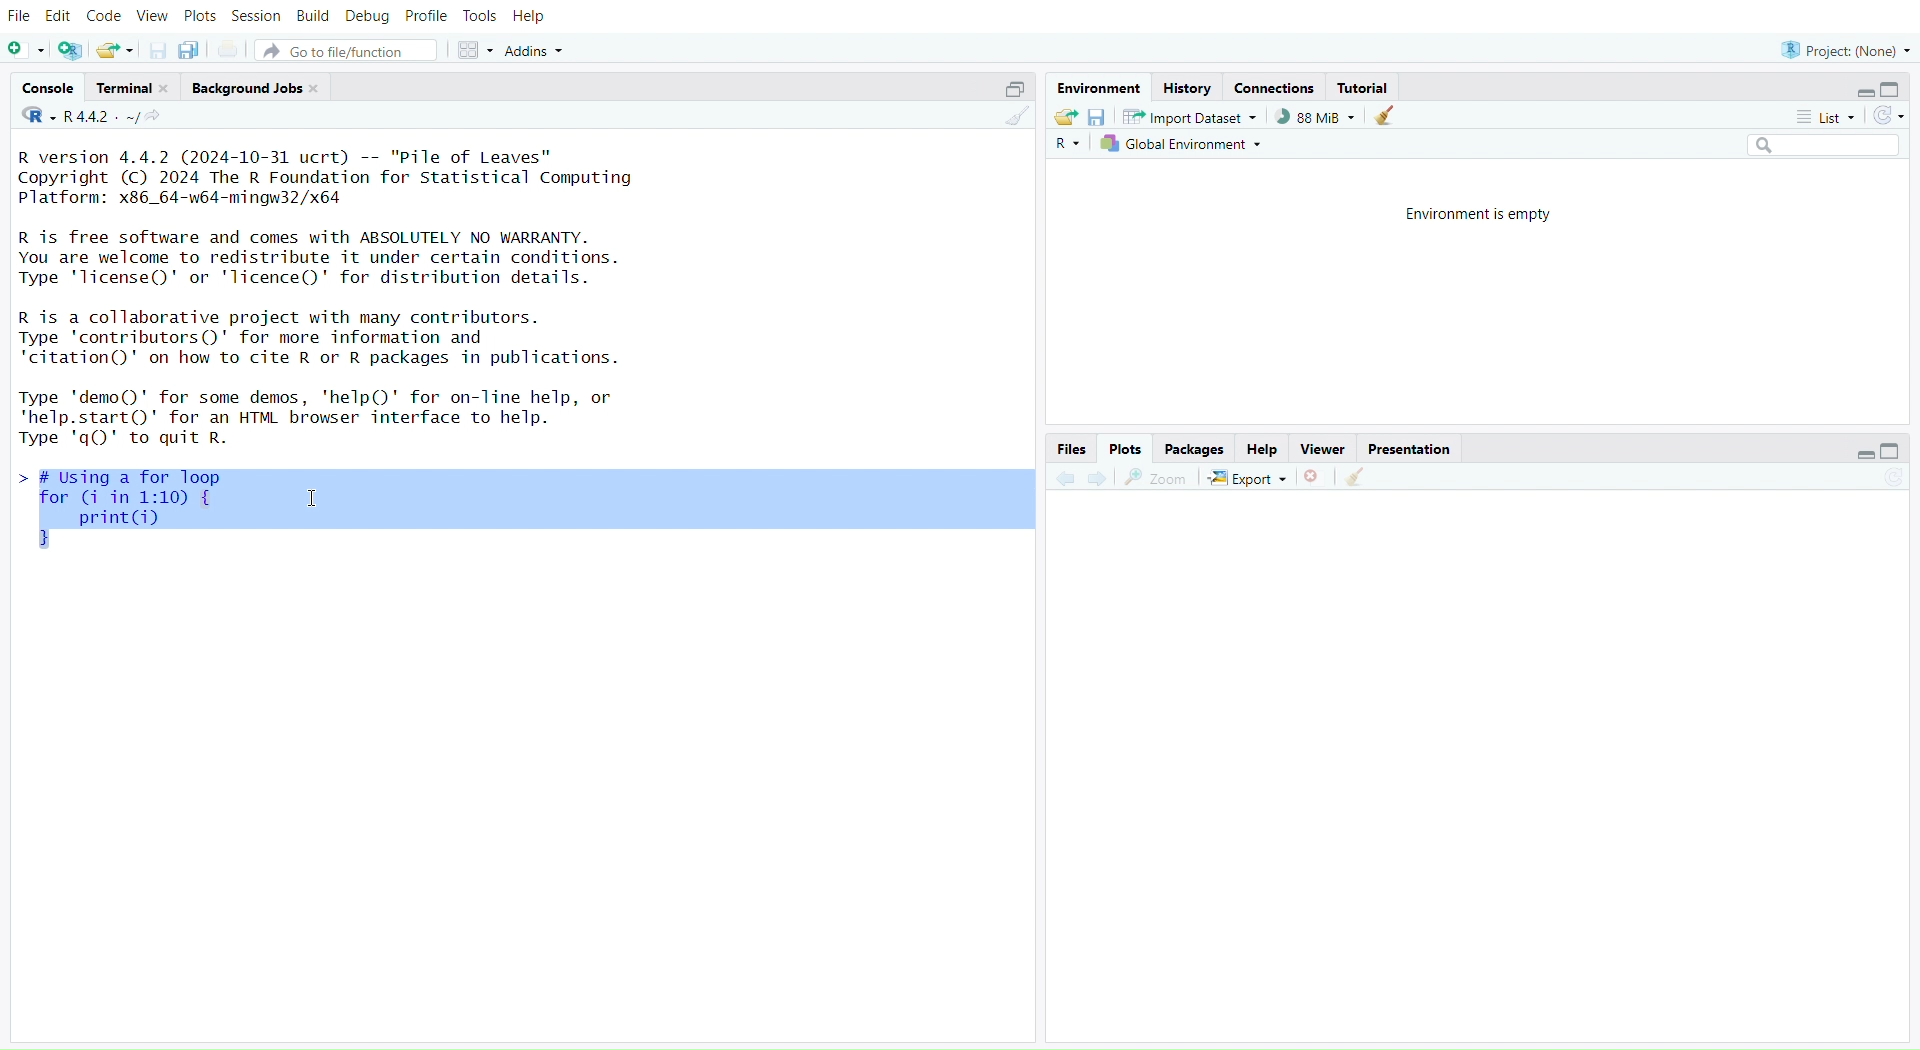  Describe the element at coordinates (1155, 479) in the screenshot. I see `zoom` at that location.